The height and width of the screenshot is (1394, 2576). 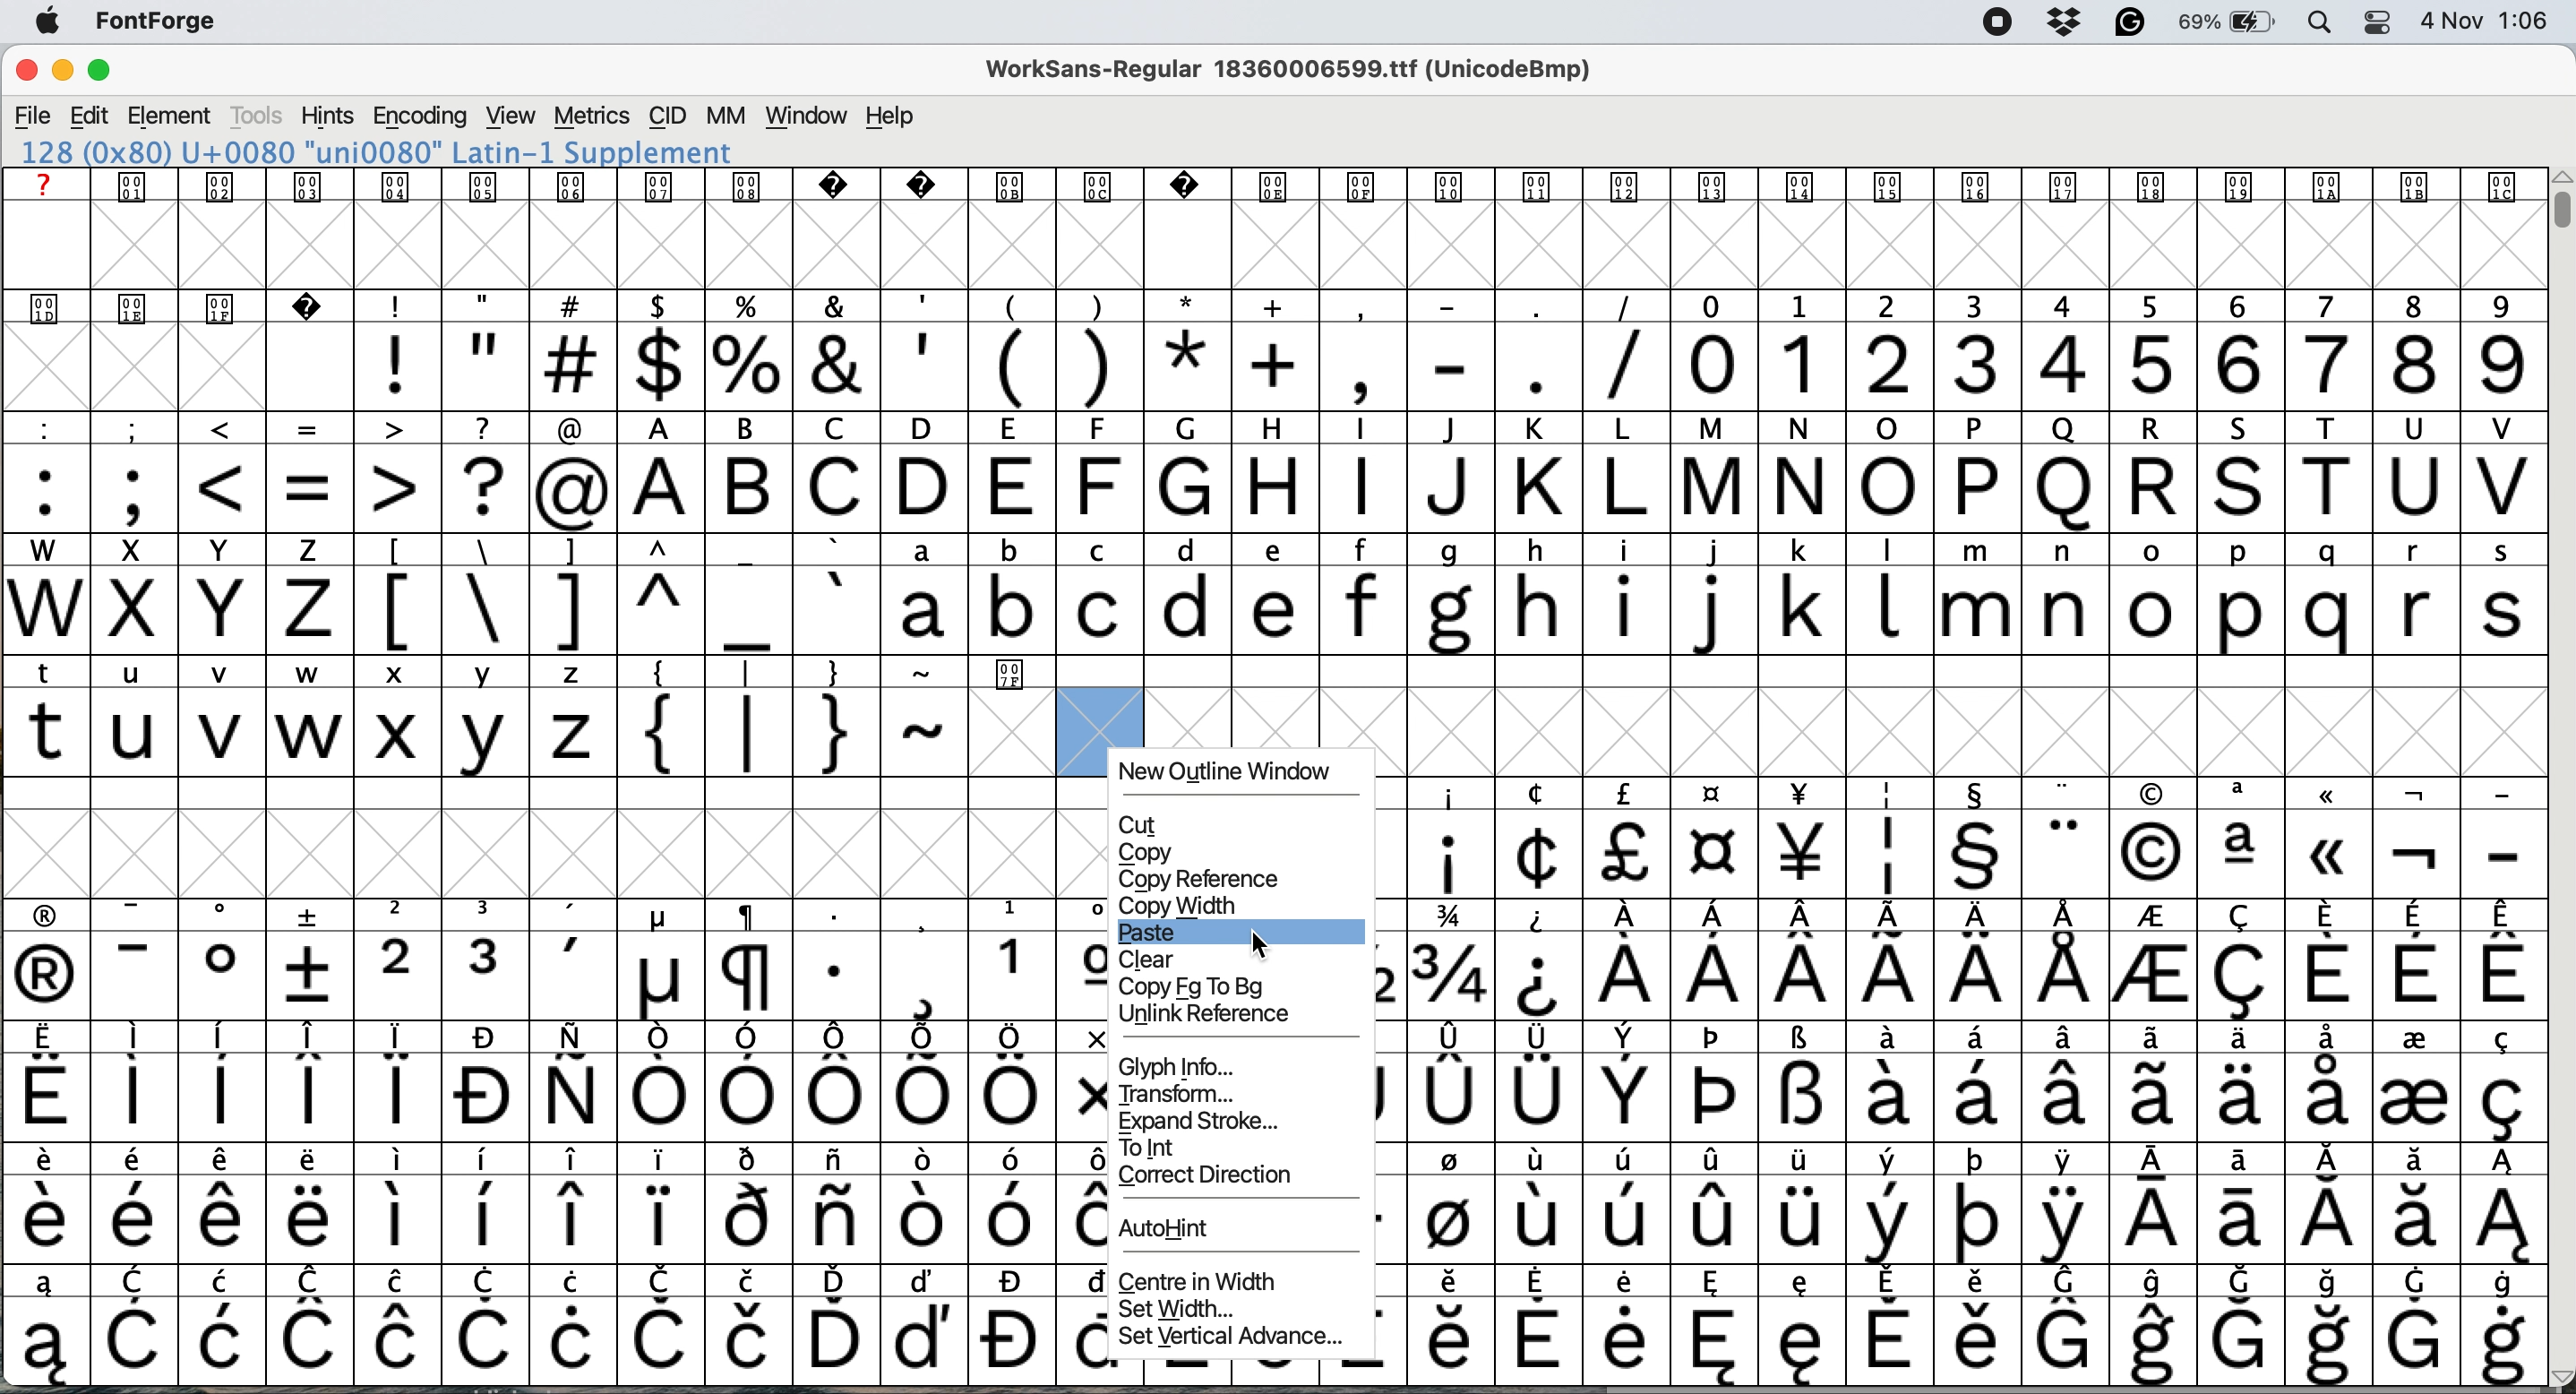 I want to click on data cells, so click(x=1794, y=671).